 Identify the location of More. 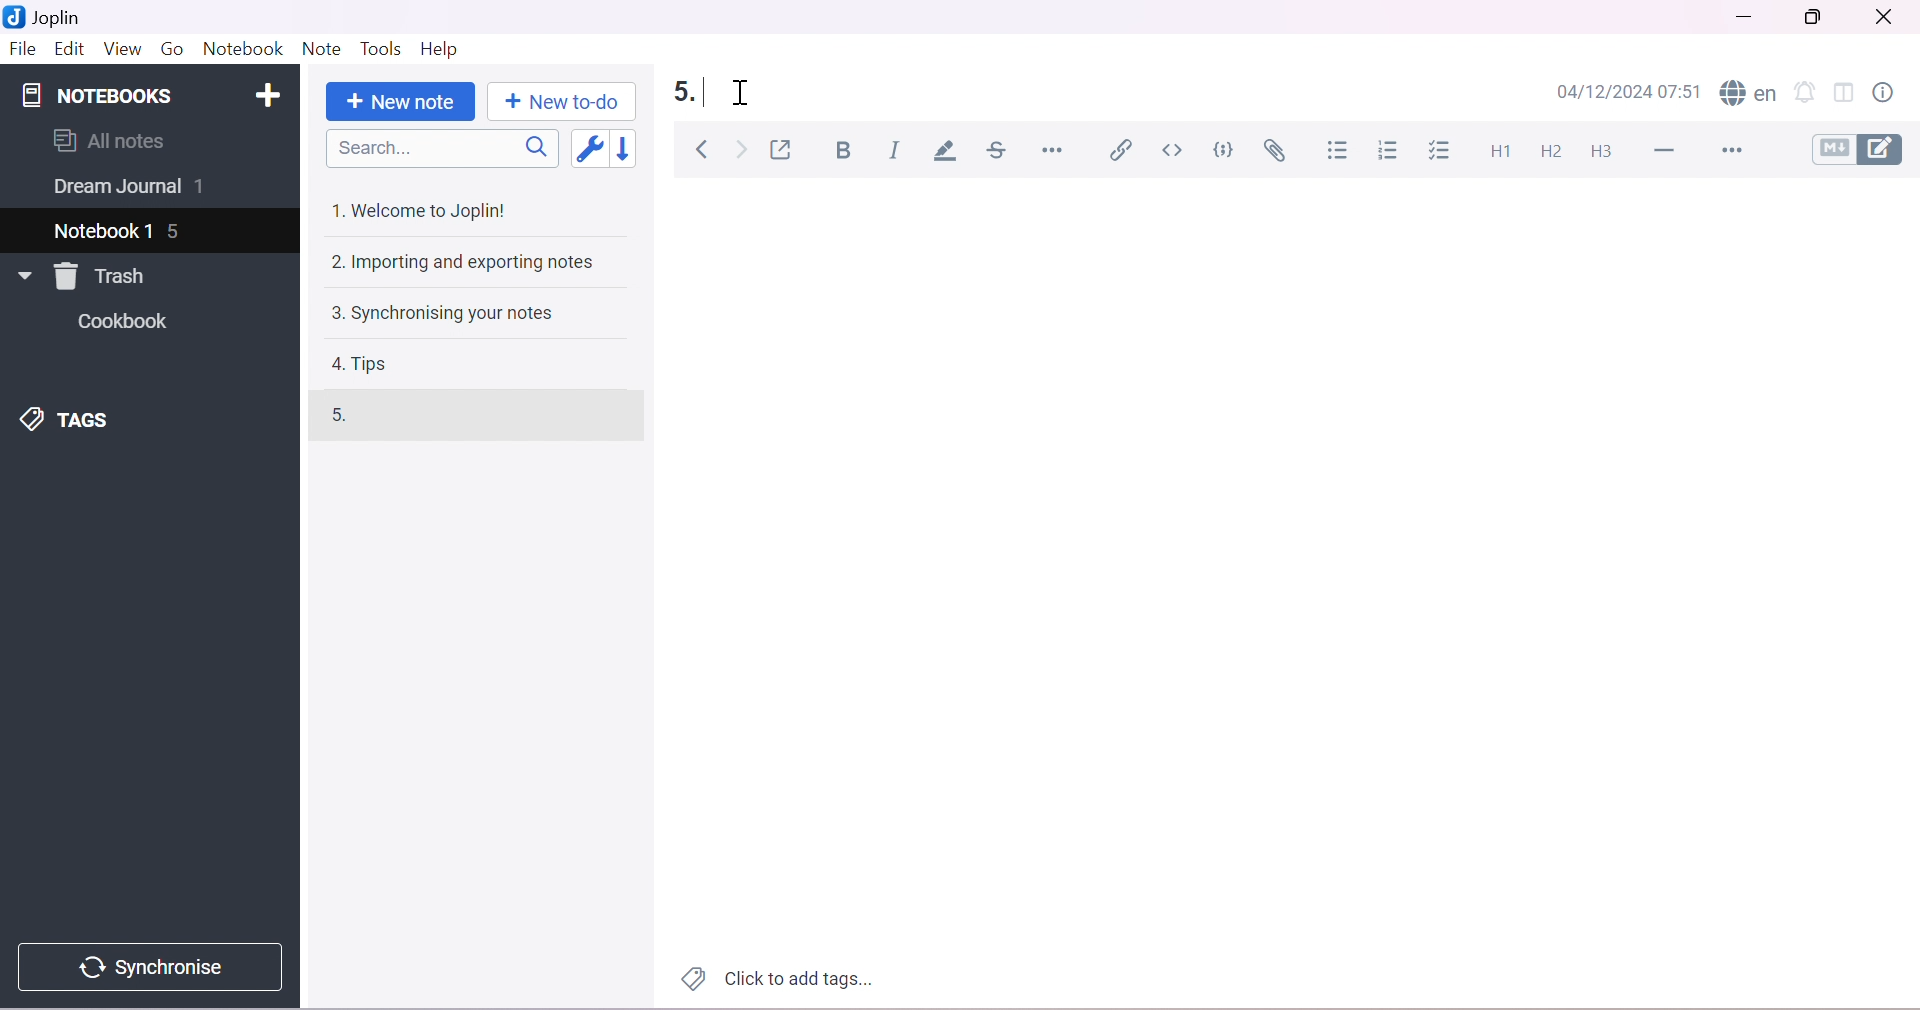
(1737, 152).